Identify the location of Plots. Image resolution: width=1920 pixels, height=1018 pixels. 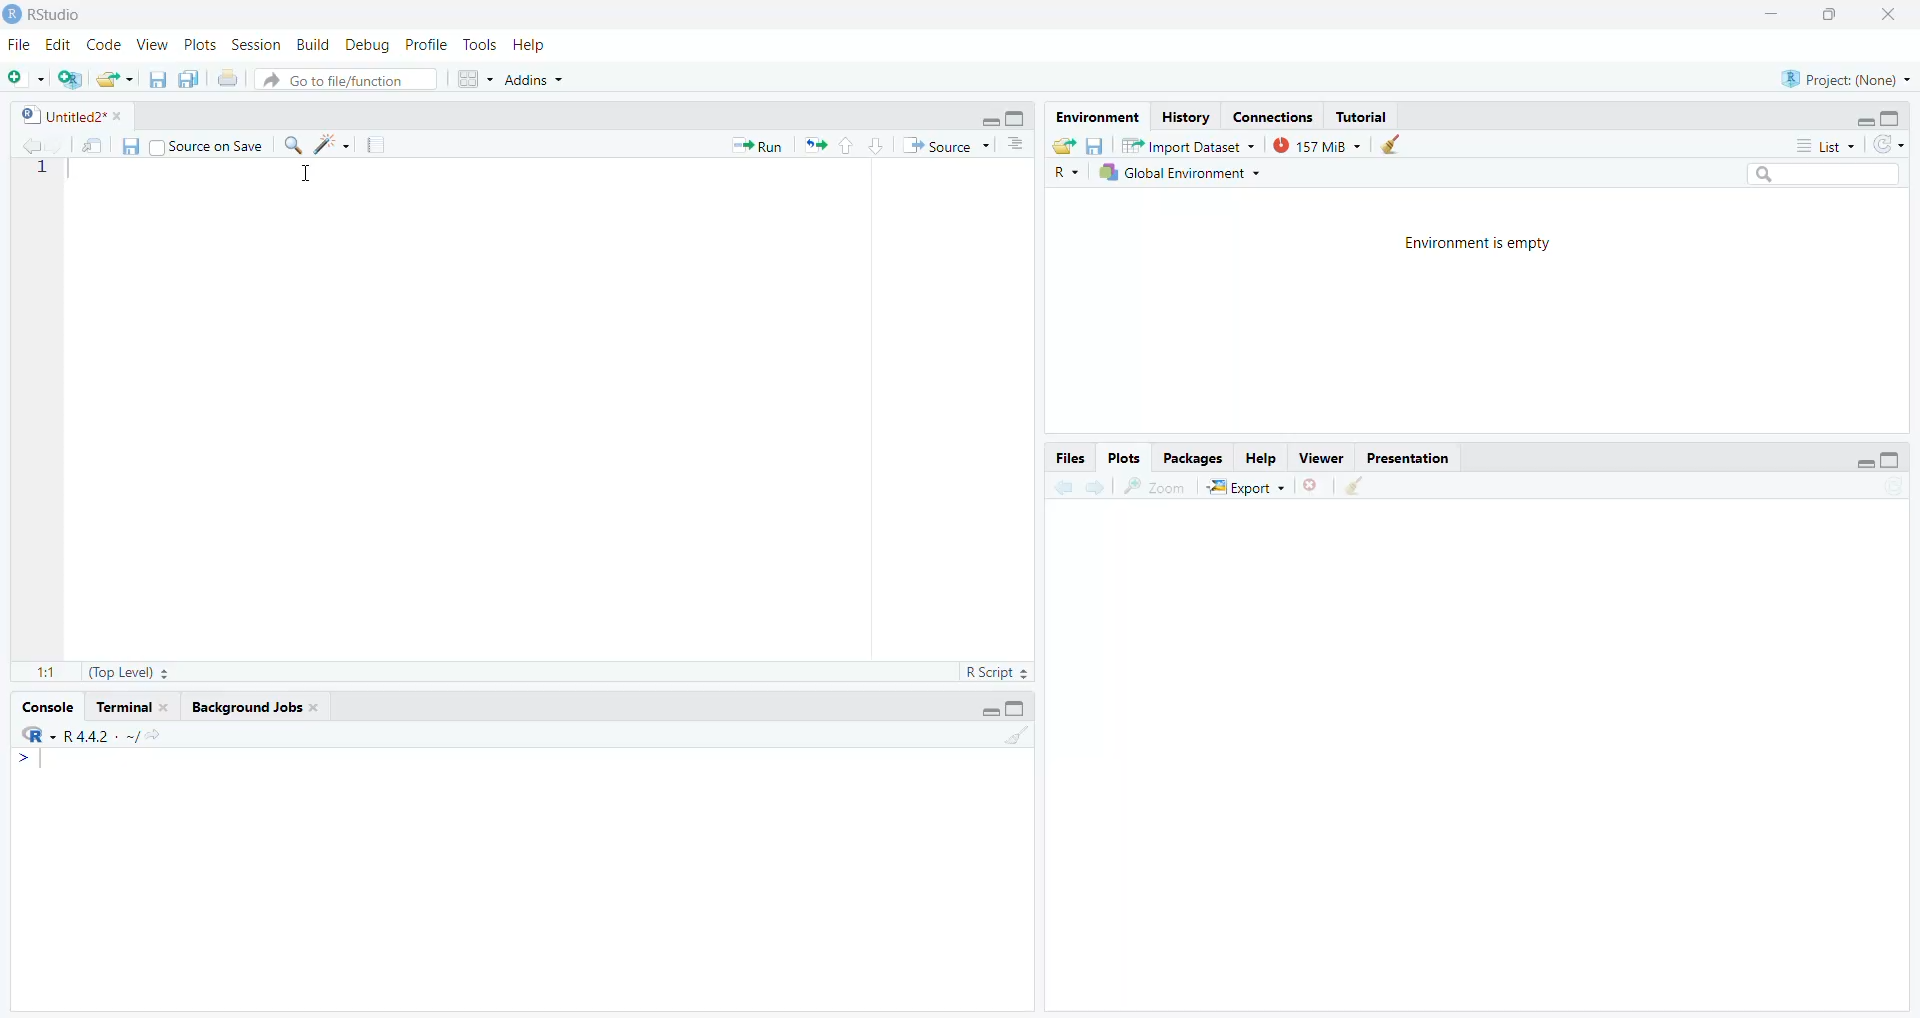
(200, 45).